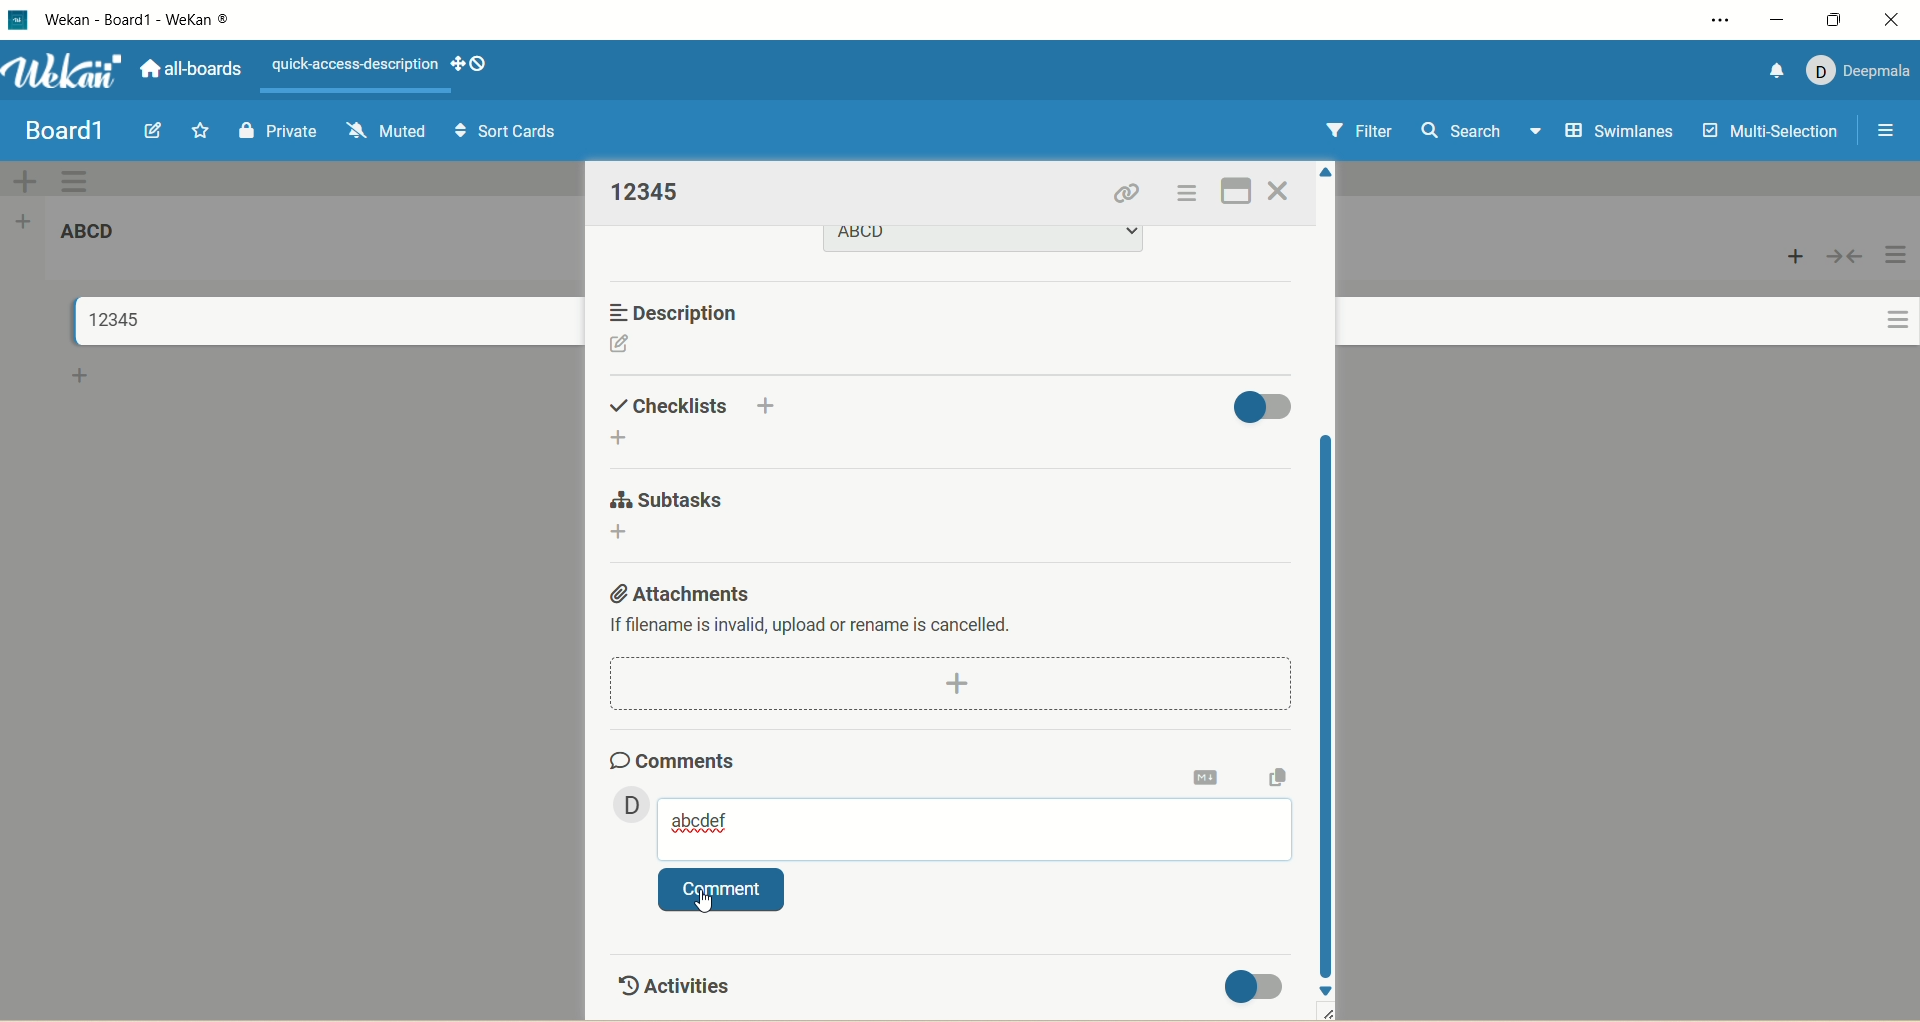 The height and width of the screenshot is (1022, 1920). Describe the element at coordinates (76, 182) in the screenshot. I see `swimlane actions` at that location.